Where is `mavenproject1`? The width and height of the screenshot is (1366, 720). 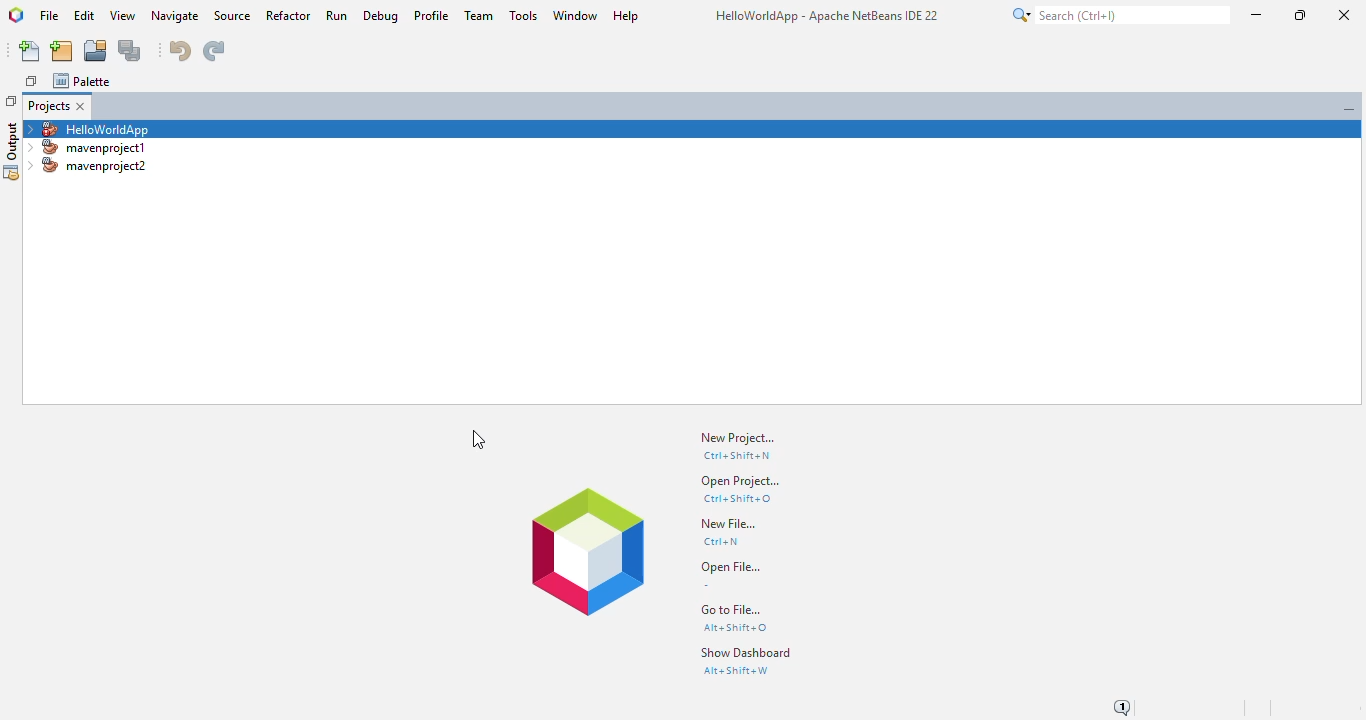
mavenproject1 is located at coordinates (90, 148).